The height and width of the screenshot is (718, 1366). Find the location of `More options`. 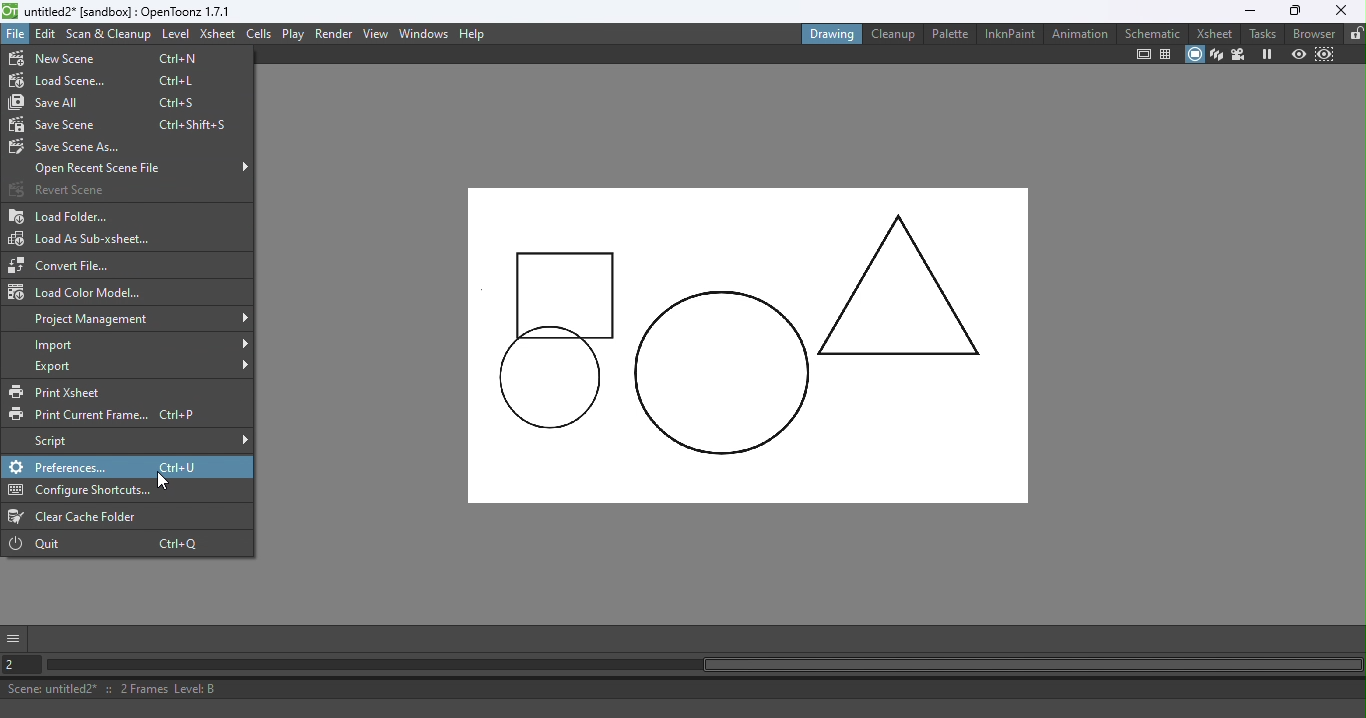

More options is located at coordinates (14, 636).